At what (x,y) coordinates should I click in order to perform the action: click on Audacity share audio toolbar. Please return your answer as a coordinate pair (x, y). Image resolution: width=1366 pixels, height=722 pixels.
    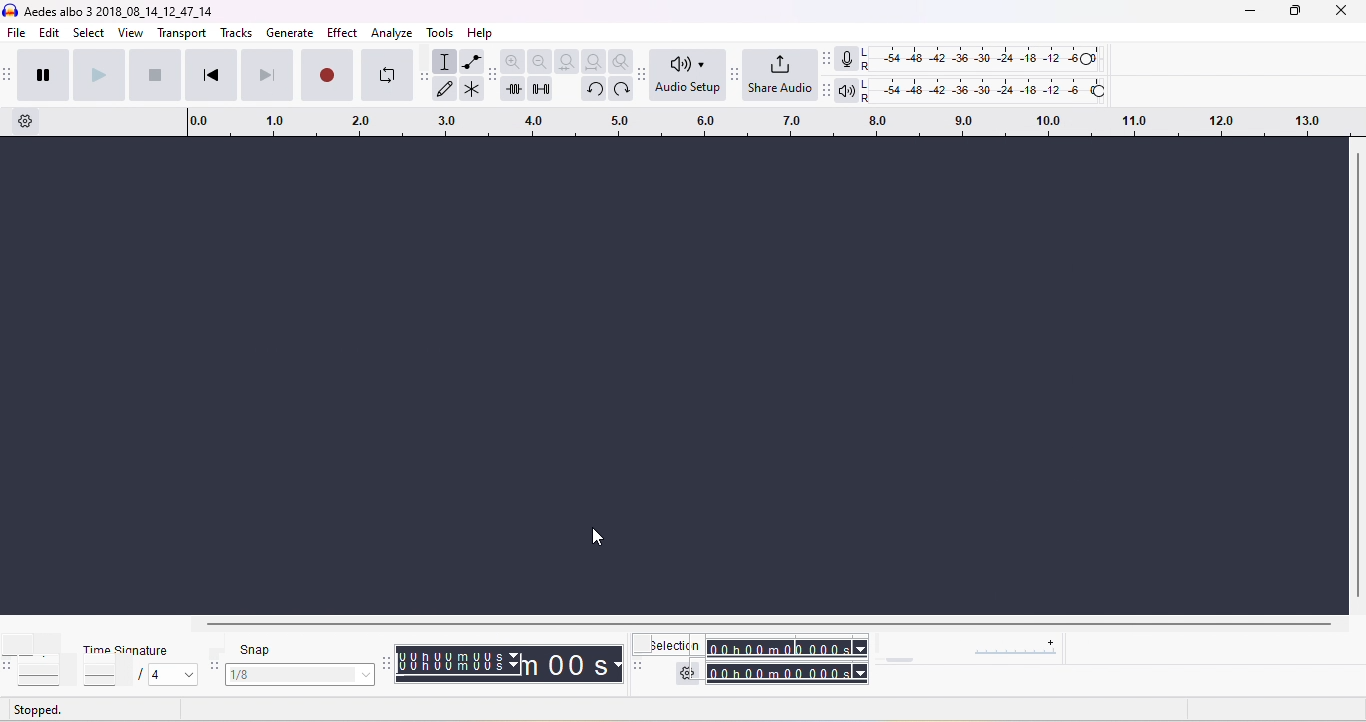
    Looking at the image, I should click on (736, 75).